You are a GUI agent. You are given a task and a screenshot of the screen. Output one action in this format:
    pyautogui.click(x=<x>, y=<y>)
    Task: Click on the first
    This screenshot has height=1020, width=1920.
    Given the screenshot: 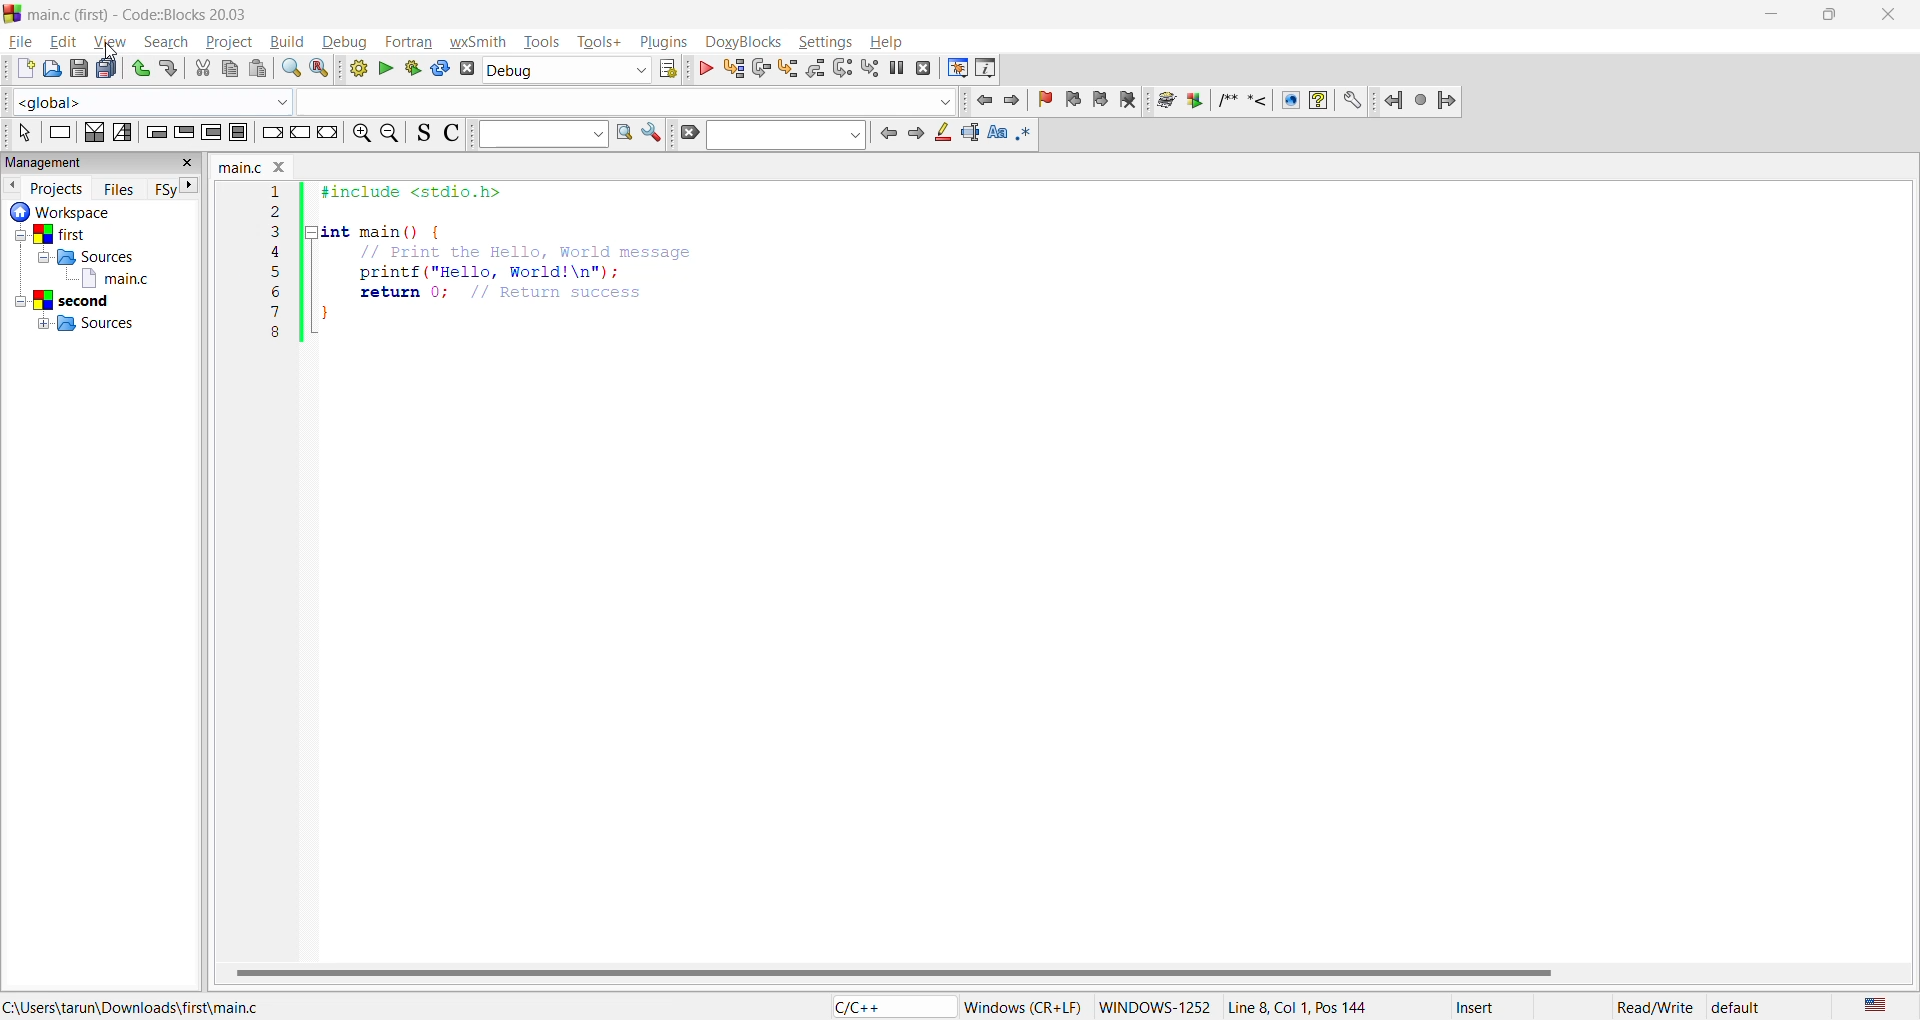 What is the action you would take?
    pyautogui.click(x=59, y=234)
    